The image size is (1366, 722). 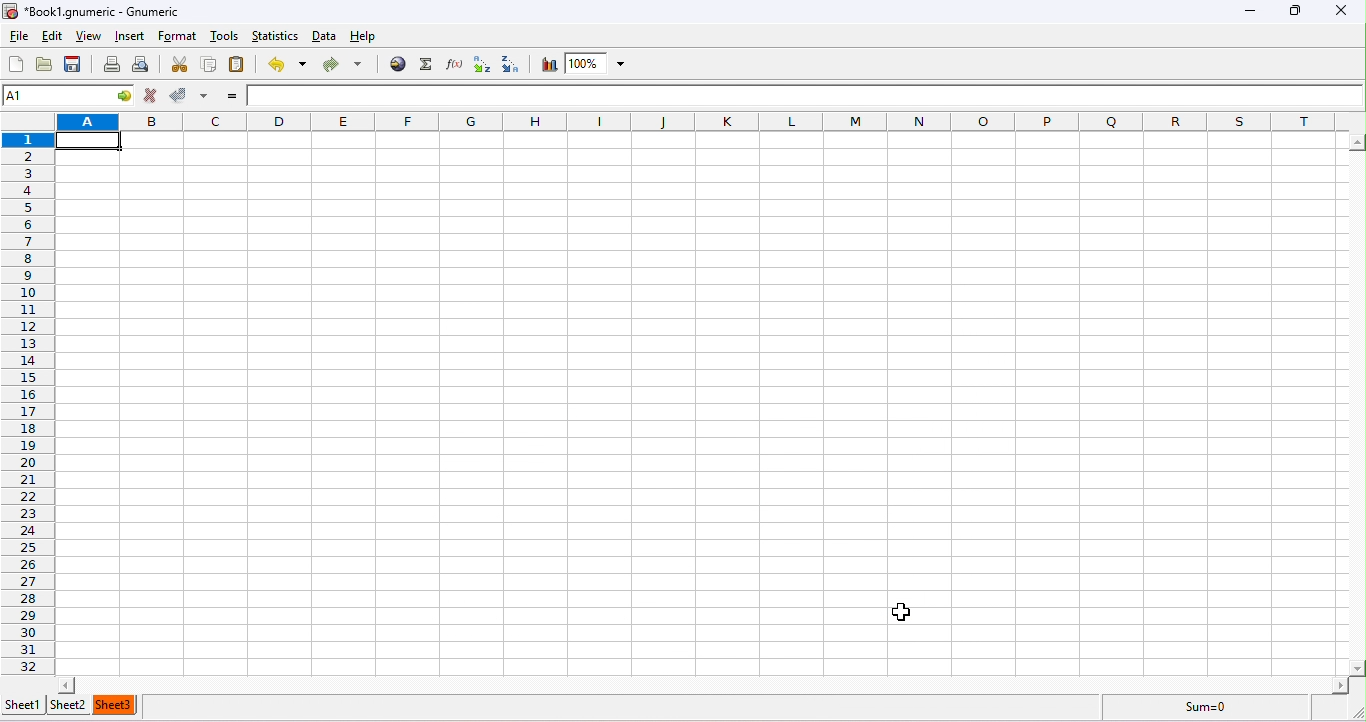 I want to click on sum into the current cell, so click(x=424, y=65).